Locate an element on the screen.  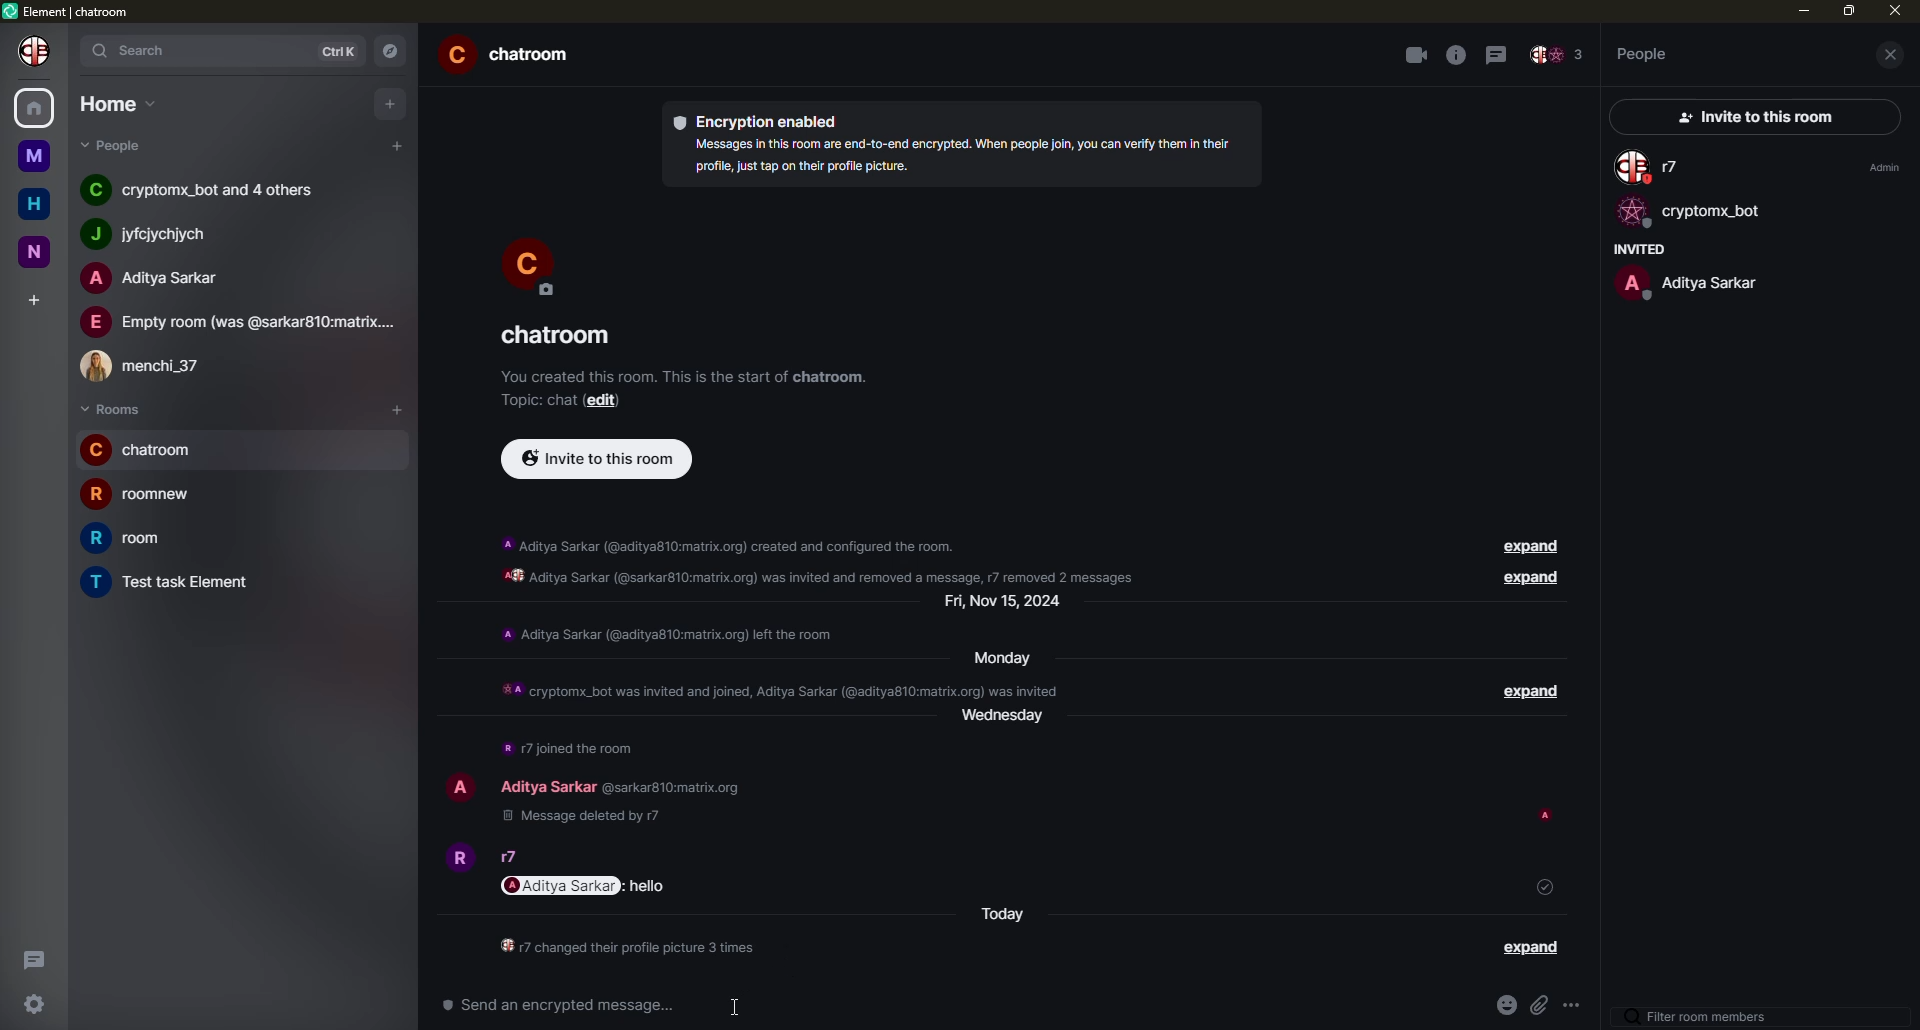
ctrlK is located at coordinates (339, 52).